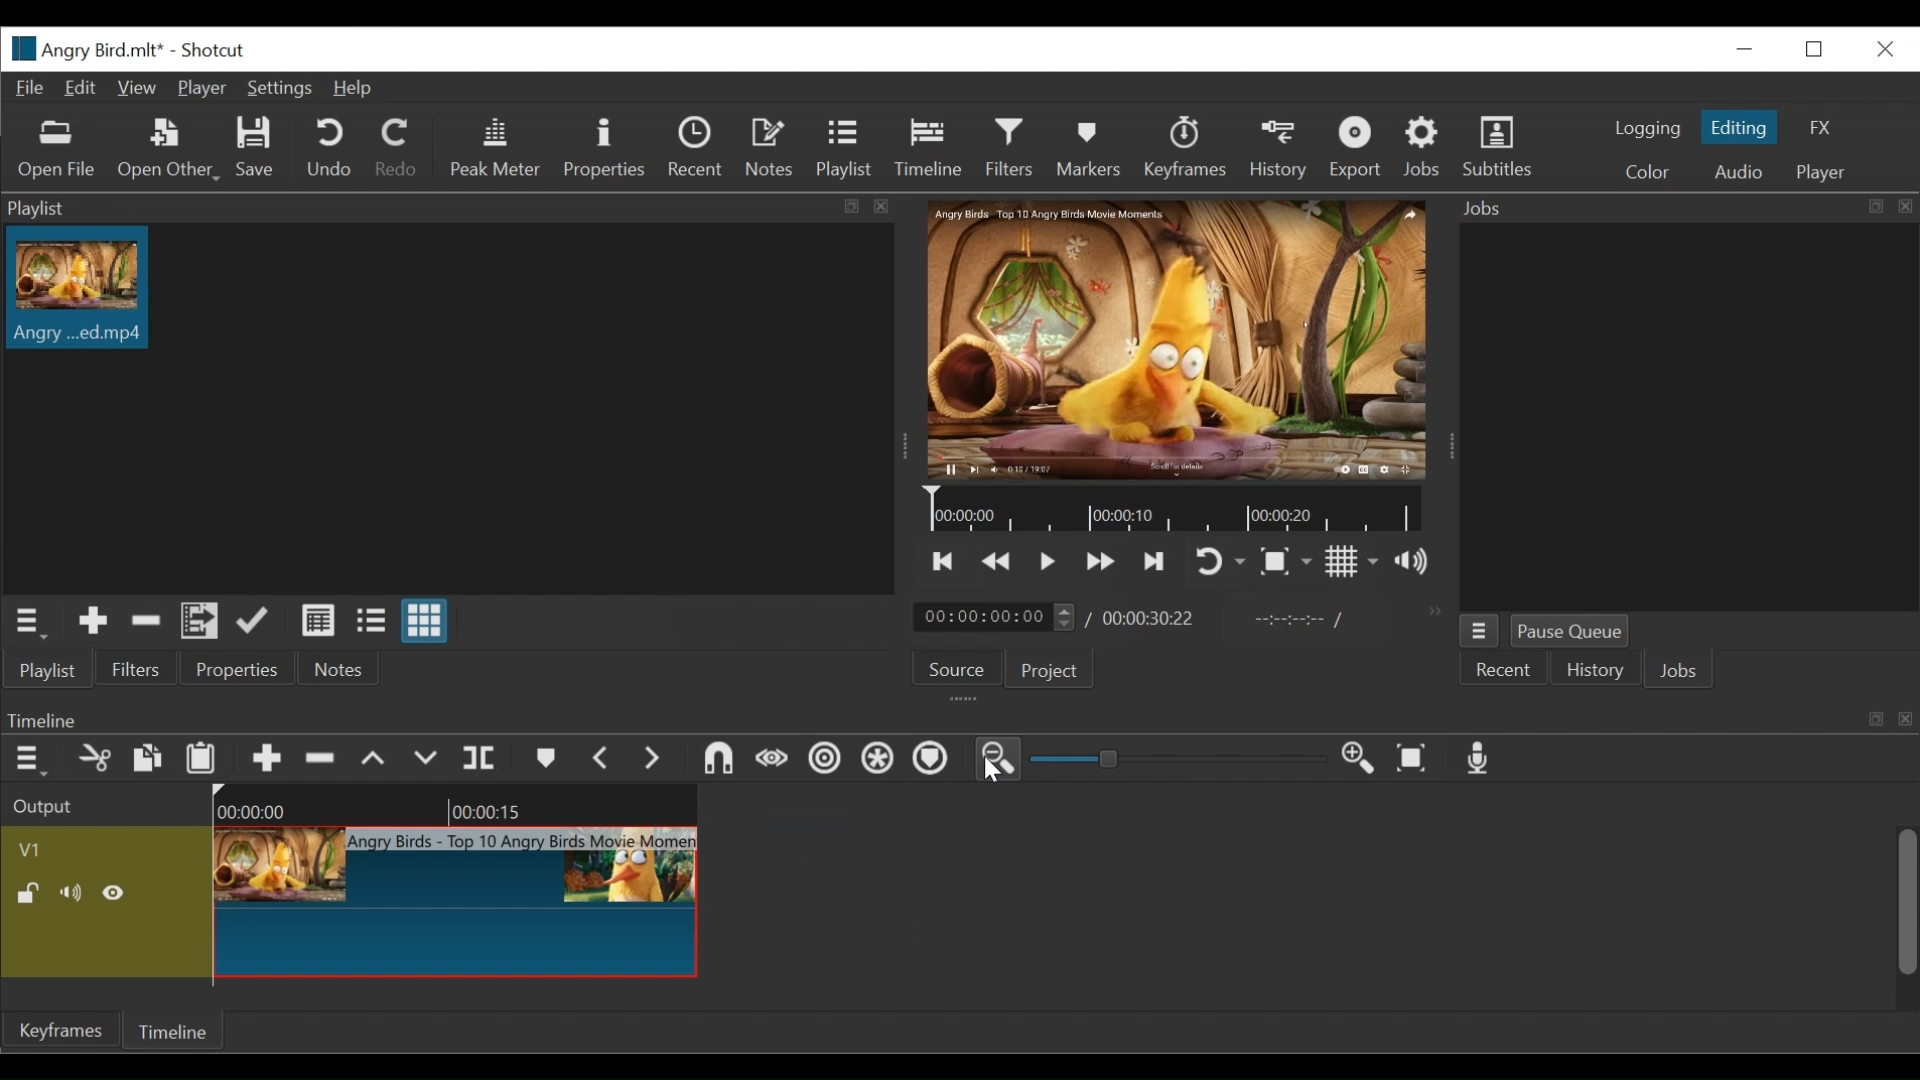  I want to click on Remove cut, so click(146, 622).